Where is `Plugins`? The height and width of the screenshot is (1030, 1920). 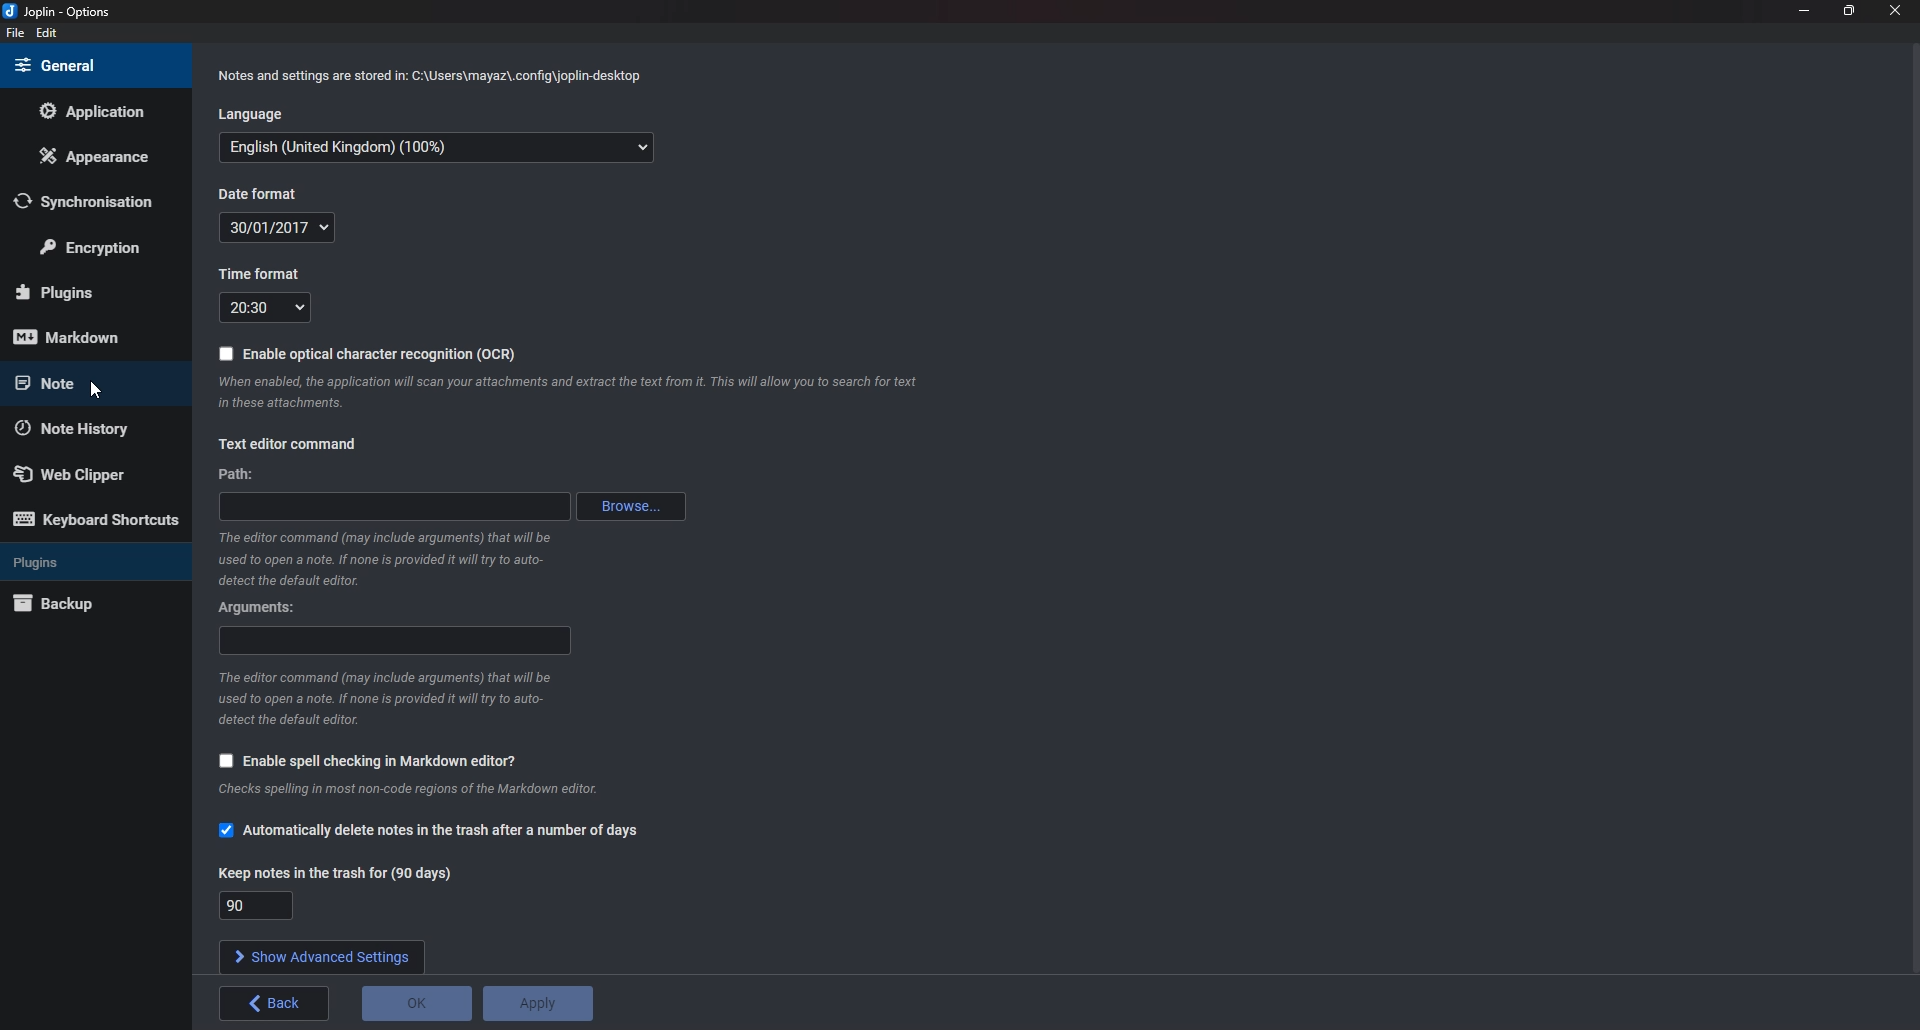
Plugins is located at coordinates (90, 292).